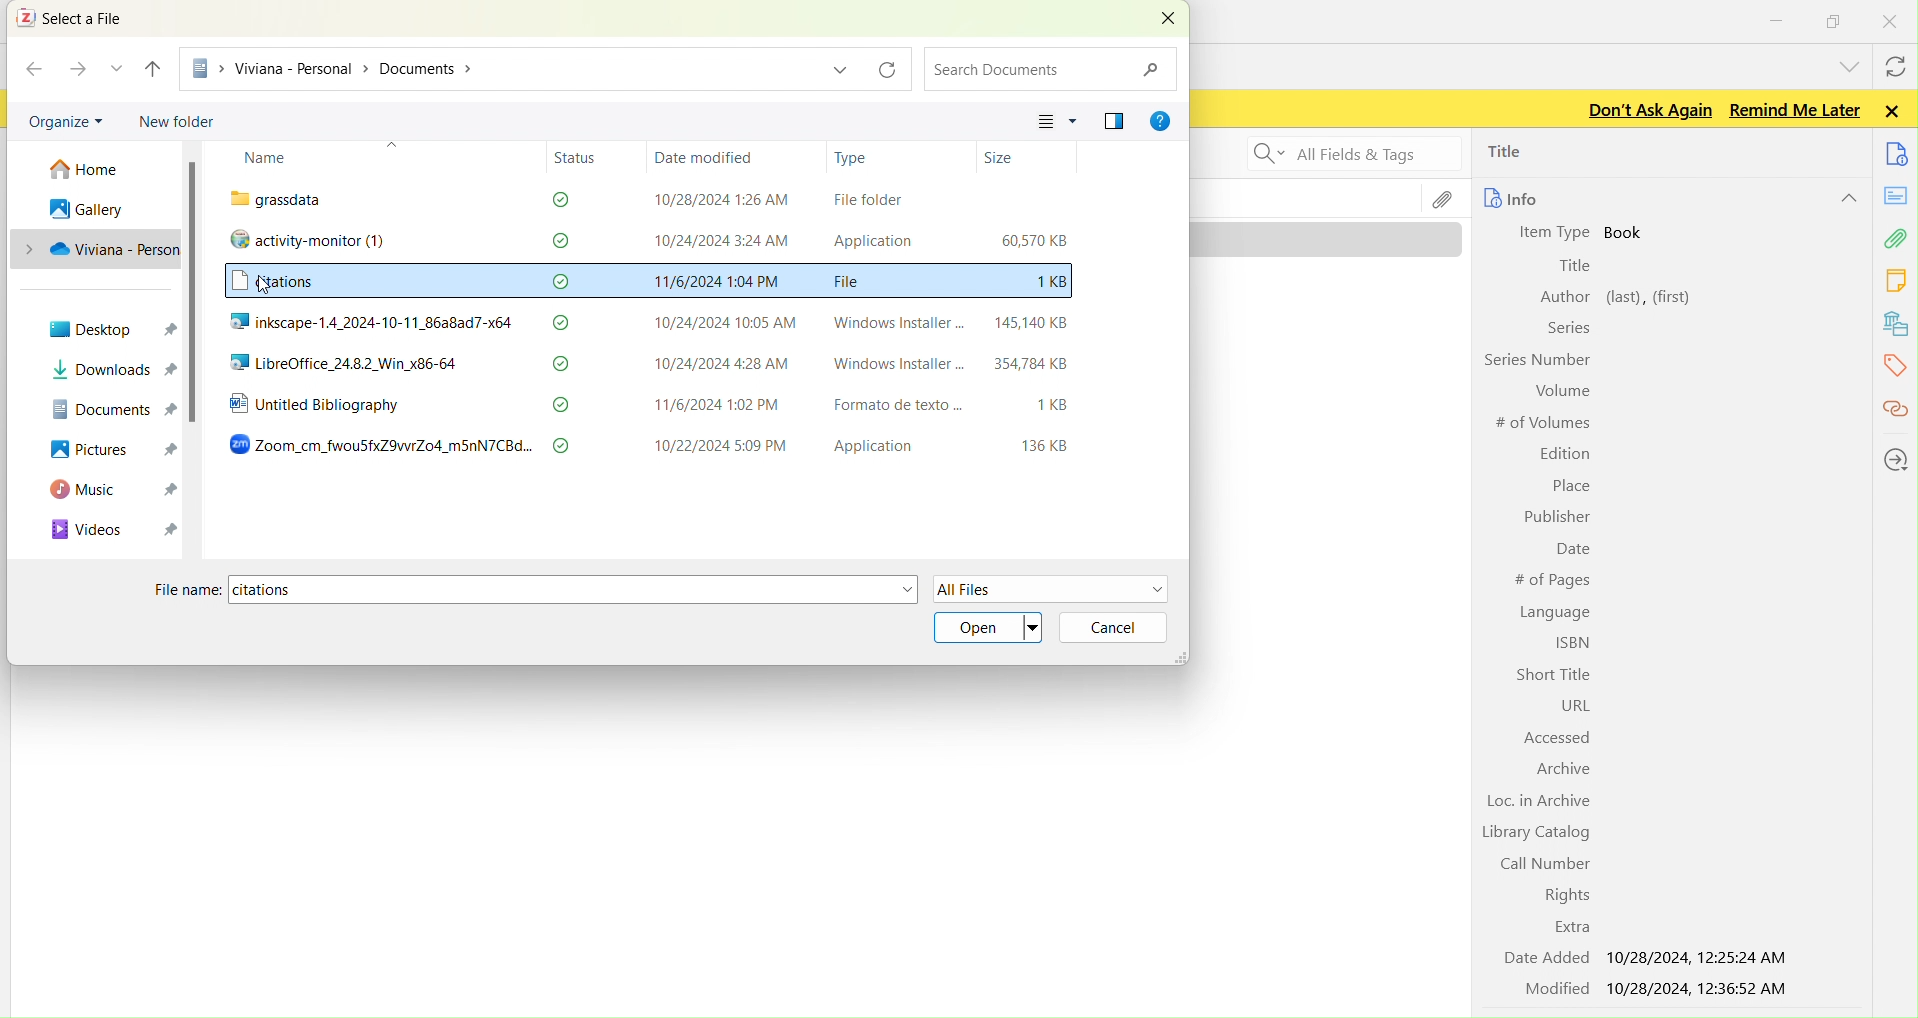  What do you see at coordinates (862, 199) in the screenshot?
I see `File folder` at bounding box center [862, 199].